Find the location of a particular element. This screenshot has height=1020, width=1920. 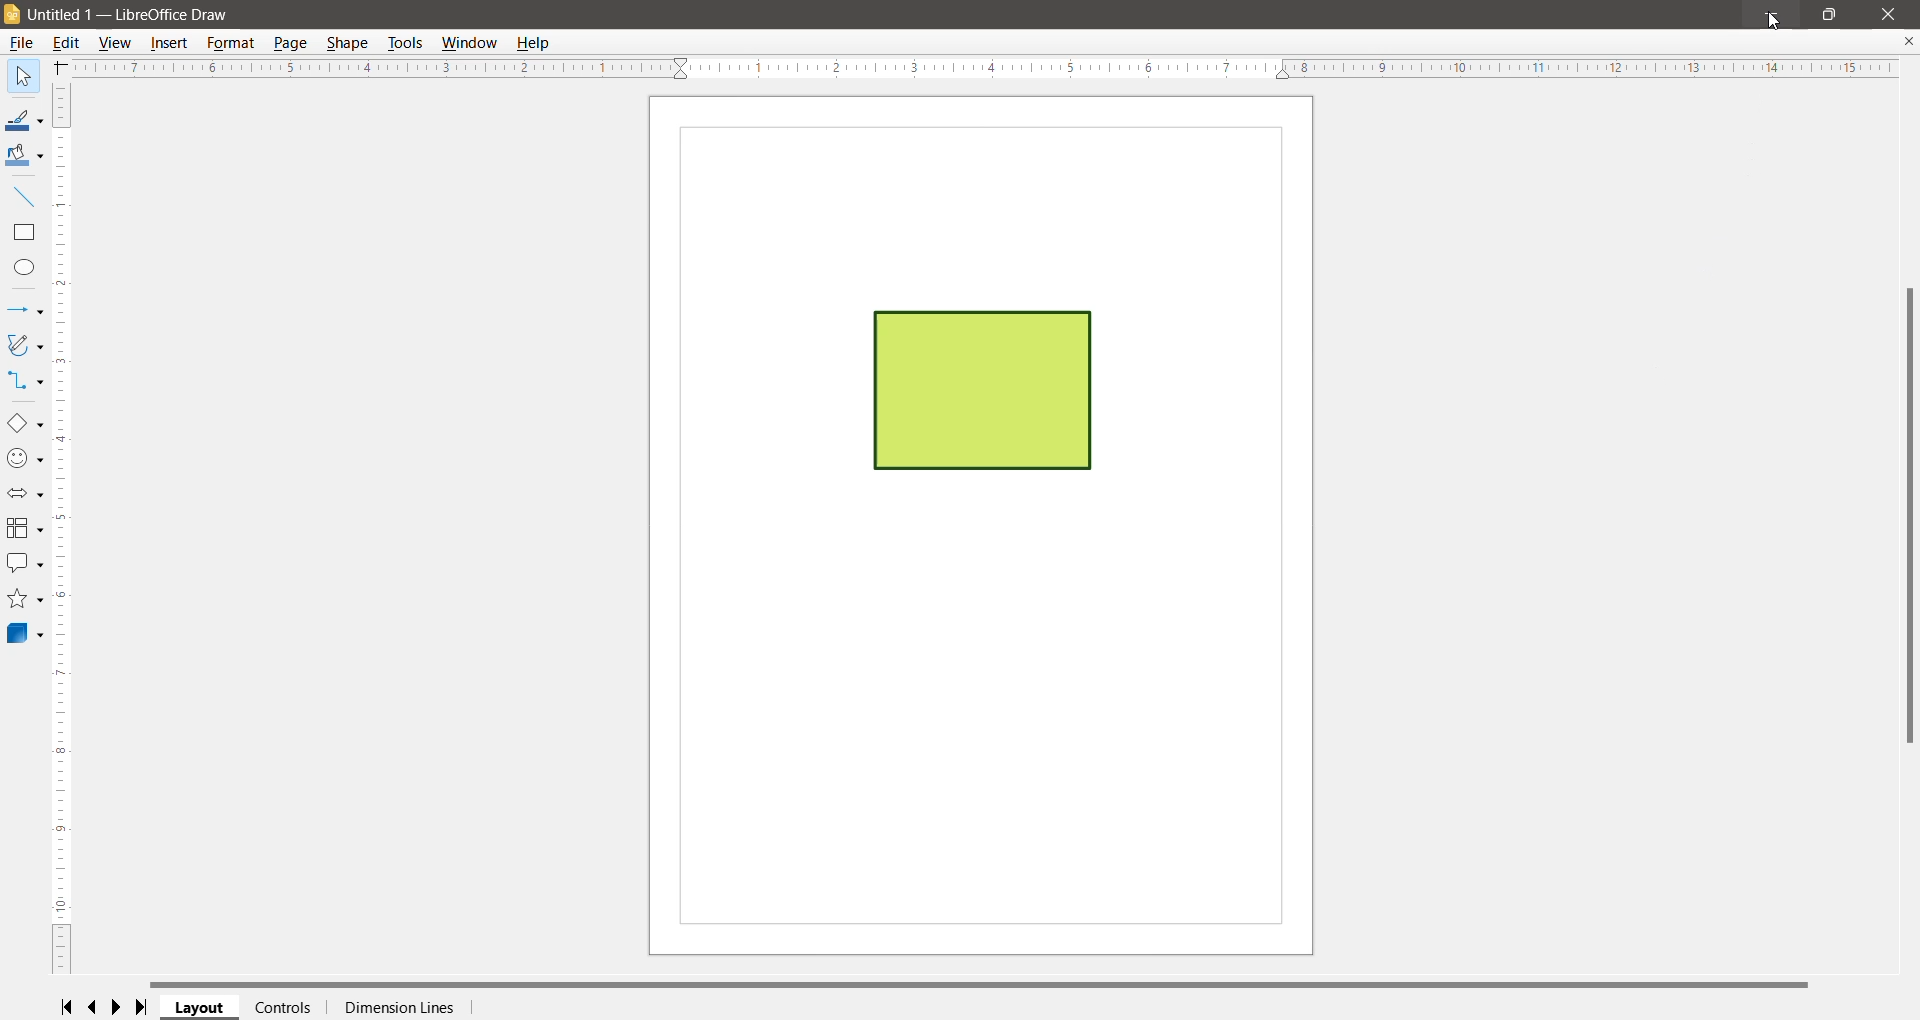

Cursor is located at coordinates (1773, 23).